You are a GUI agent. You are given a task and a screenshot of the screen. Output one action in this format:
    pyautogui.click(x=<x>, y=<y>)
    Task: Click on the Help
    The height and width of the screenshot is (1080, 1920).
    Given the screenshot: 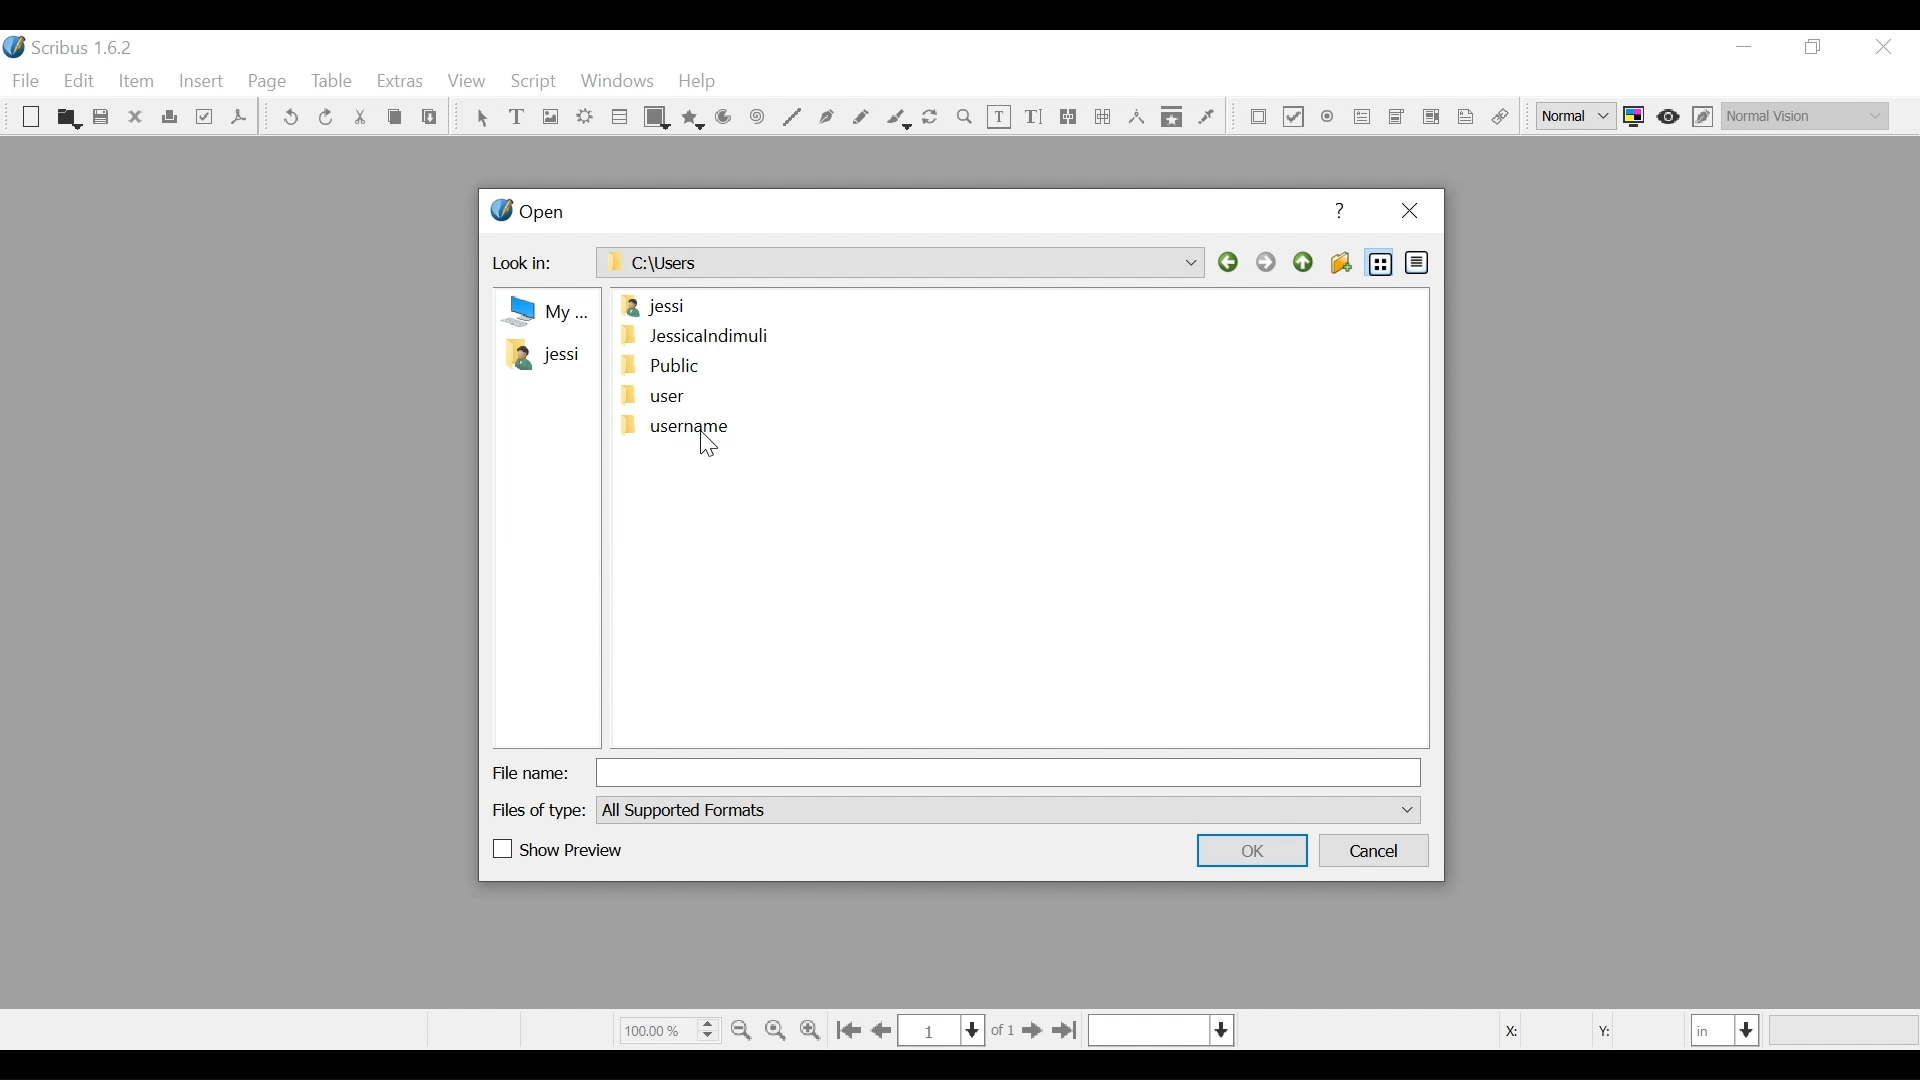 What is the action you would take?
    pyautogui.click(x=1343, y=211)
    